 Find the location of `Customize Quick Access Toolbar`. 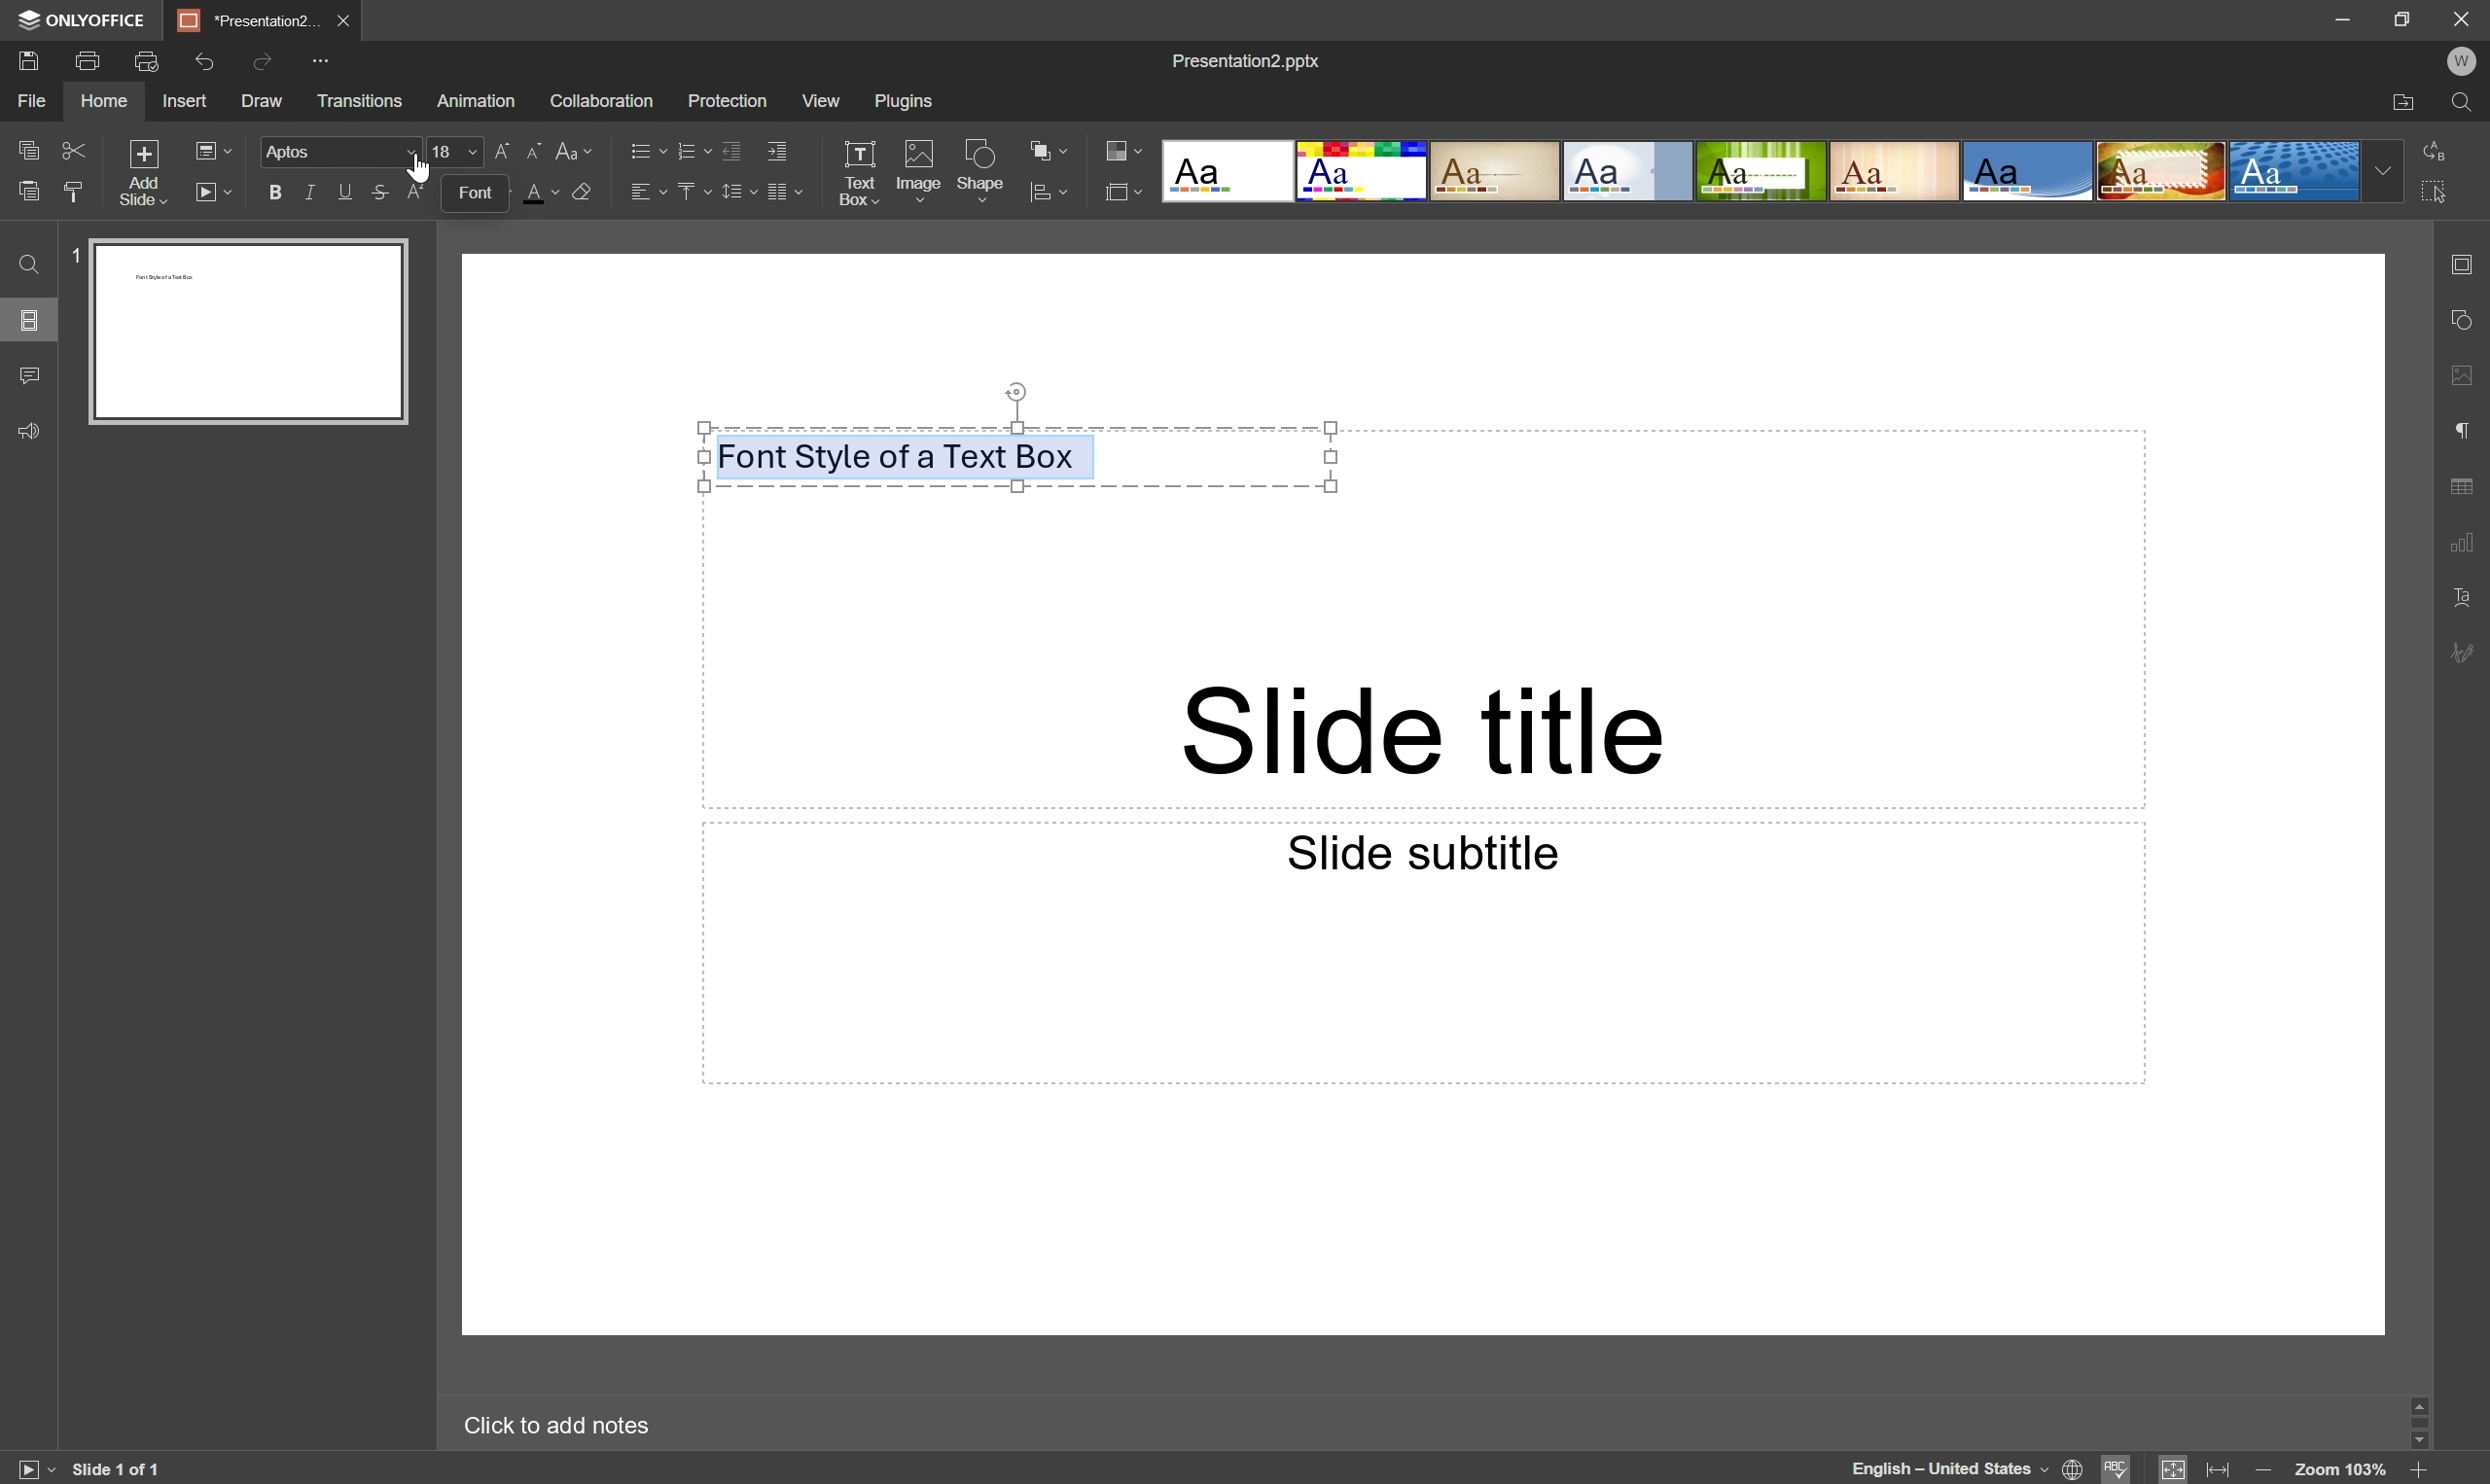

Customize Quick Access Toolbar is located at coordinates (329, 63).